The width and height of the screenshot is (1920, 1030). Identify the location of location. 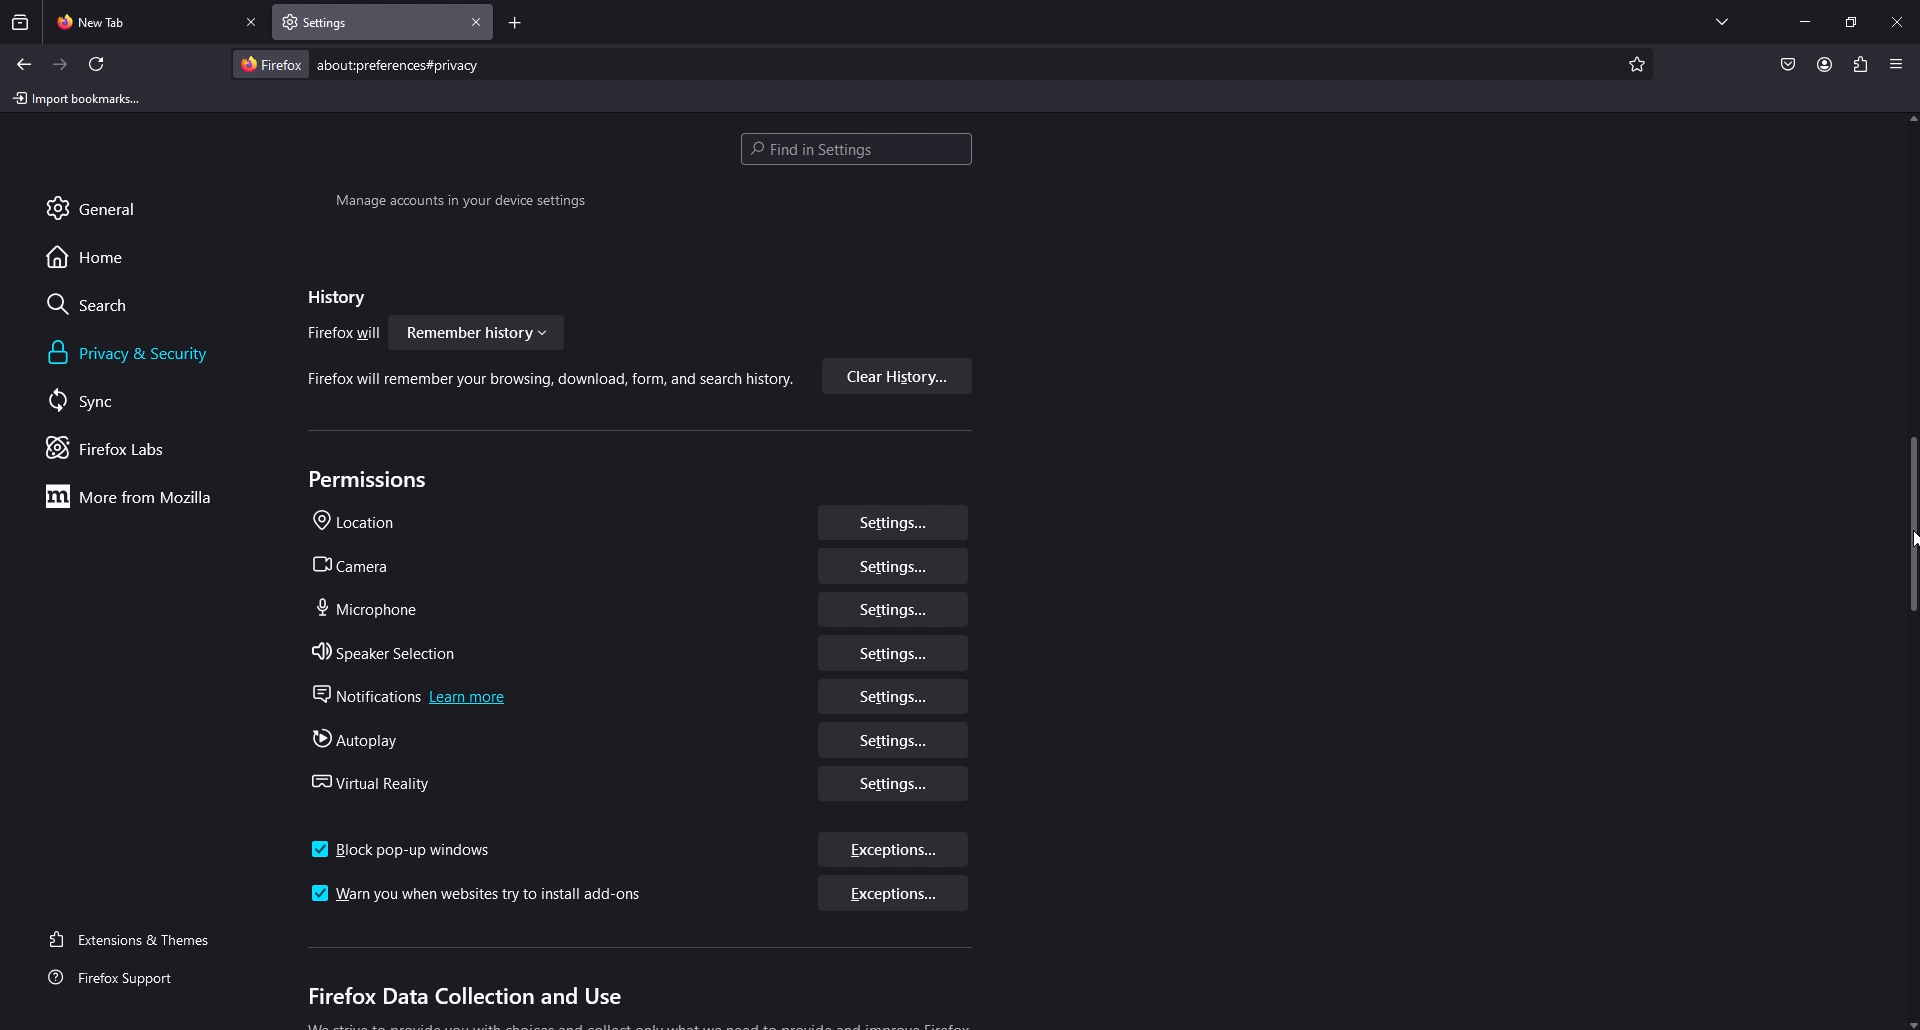
(363, 523).